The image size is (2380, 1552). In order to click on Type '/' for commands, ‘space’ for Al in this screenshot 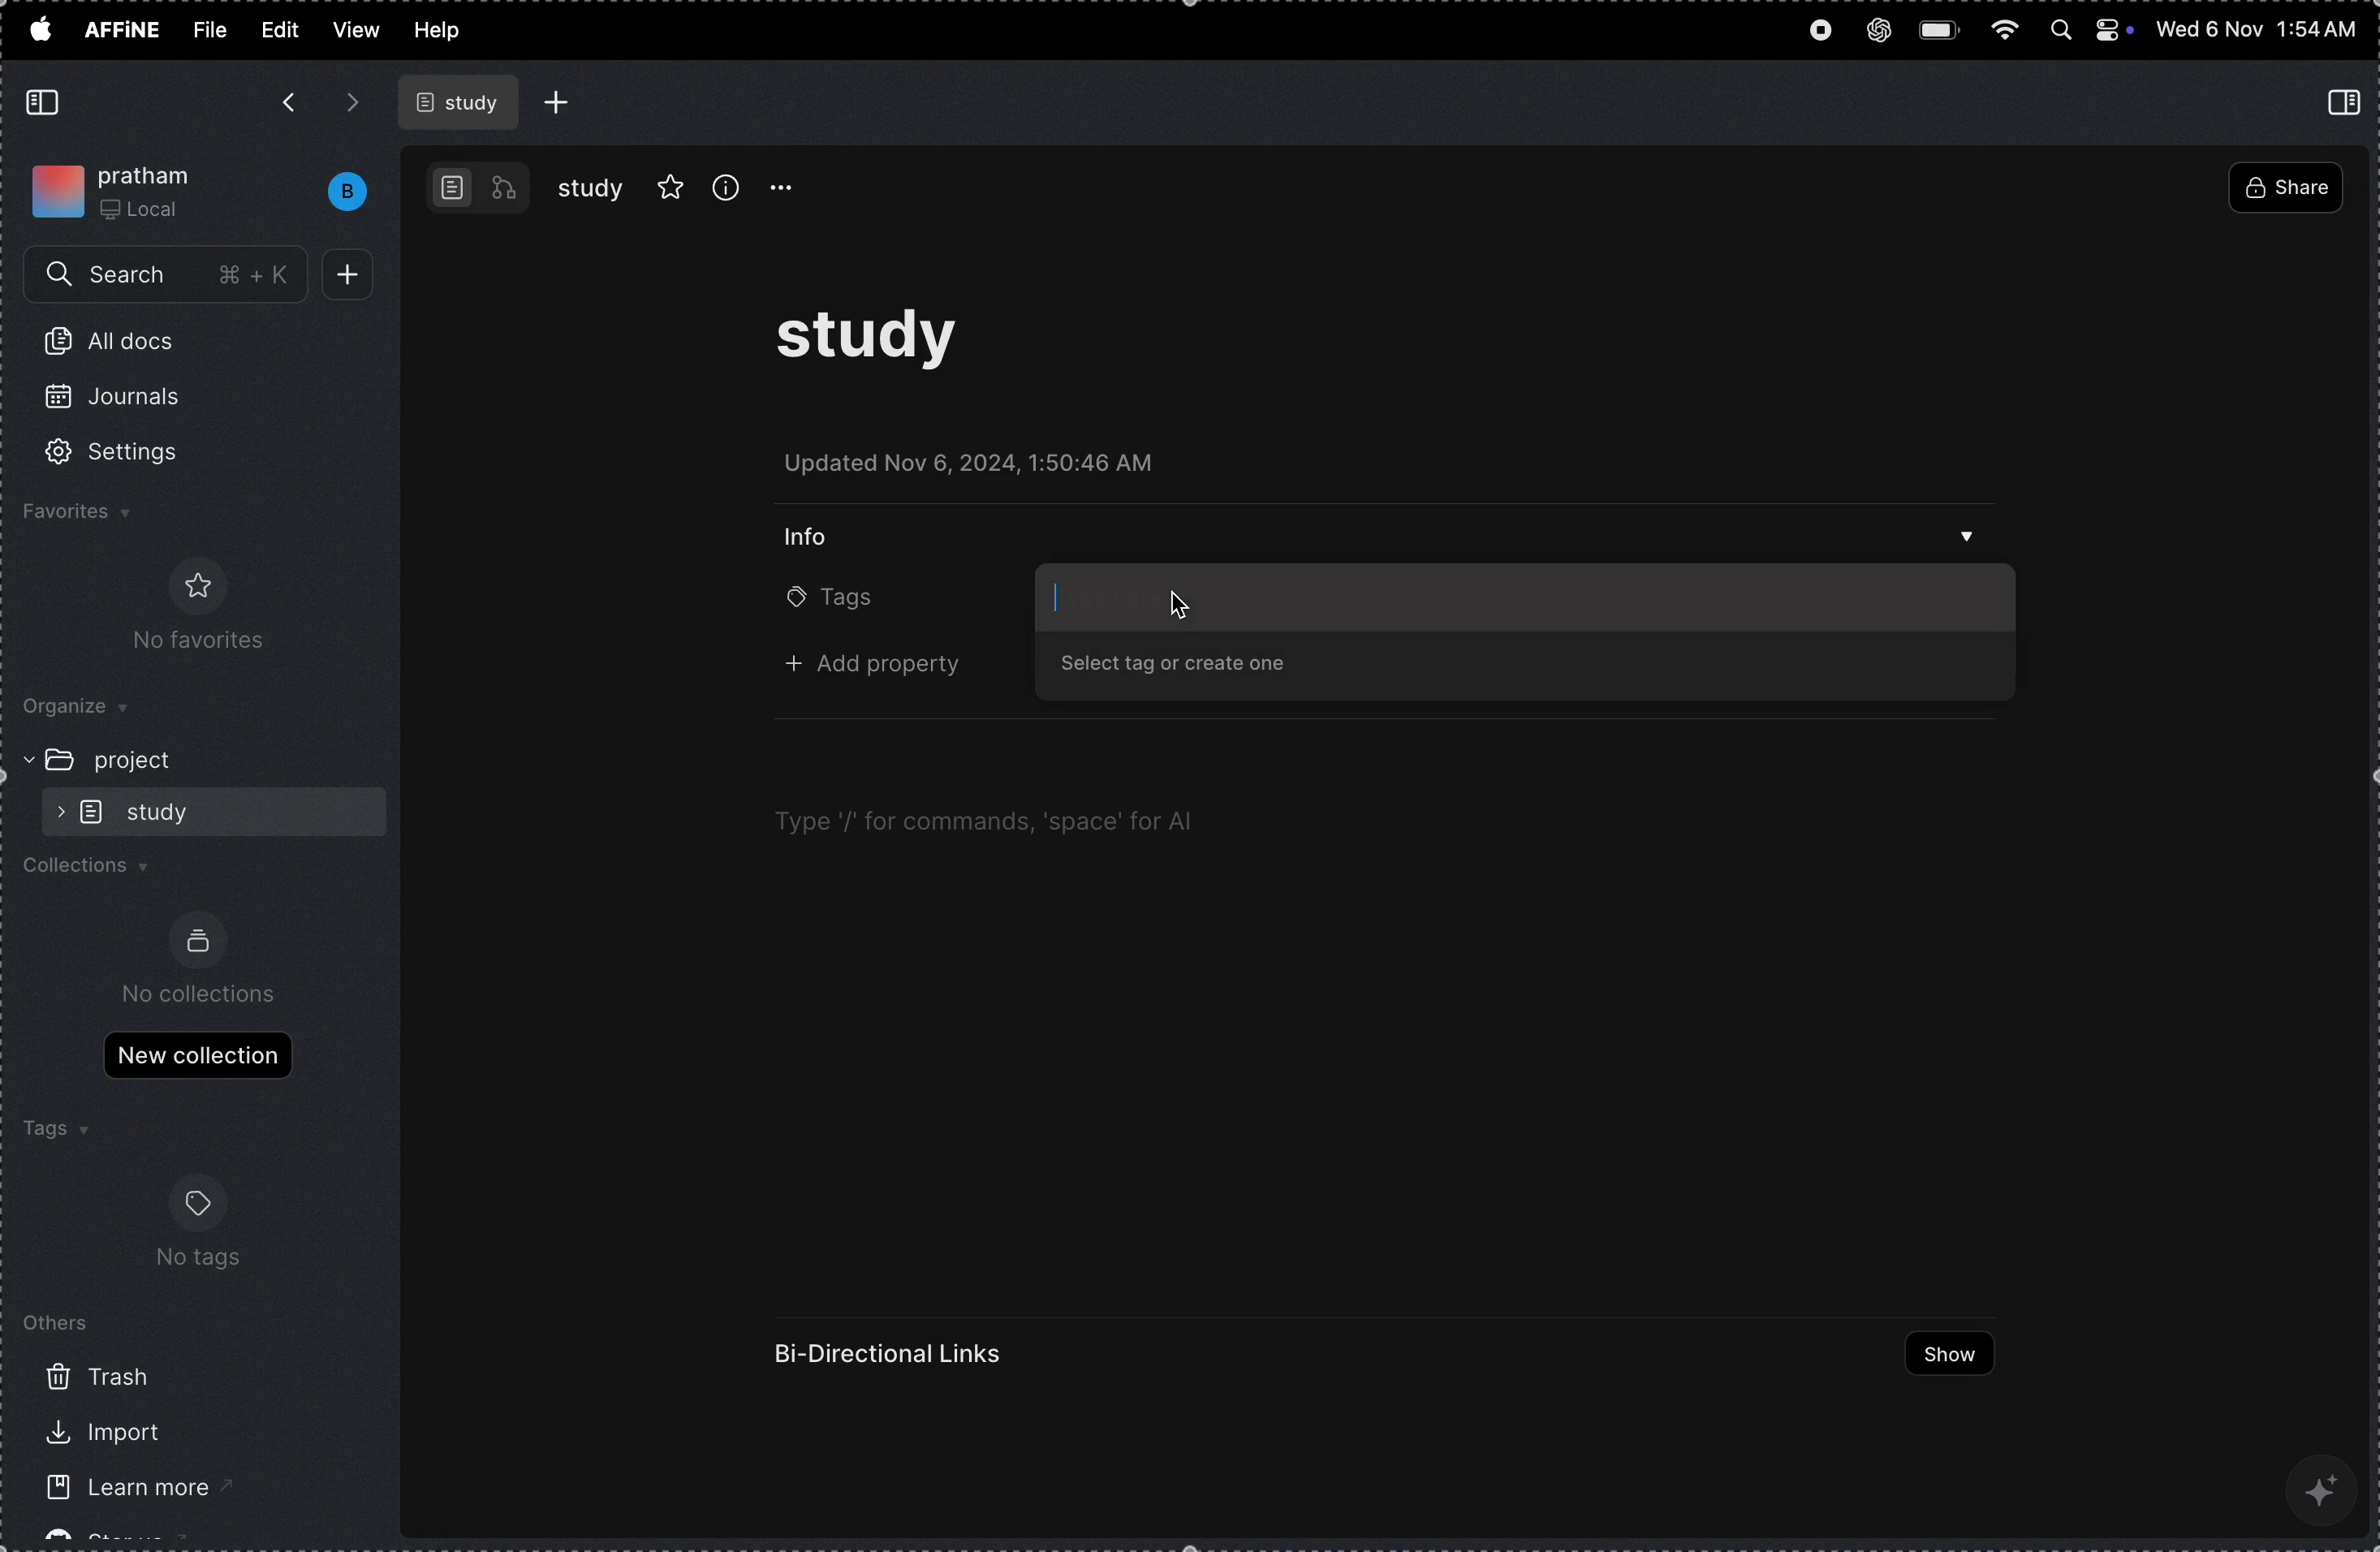, I will do `click(982, 822)`.